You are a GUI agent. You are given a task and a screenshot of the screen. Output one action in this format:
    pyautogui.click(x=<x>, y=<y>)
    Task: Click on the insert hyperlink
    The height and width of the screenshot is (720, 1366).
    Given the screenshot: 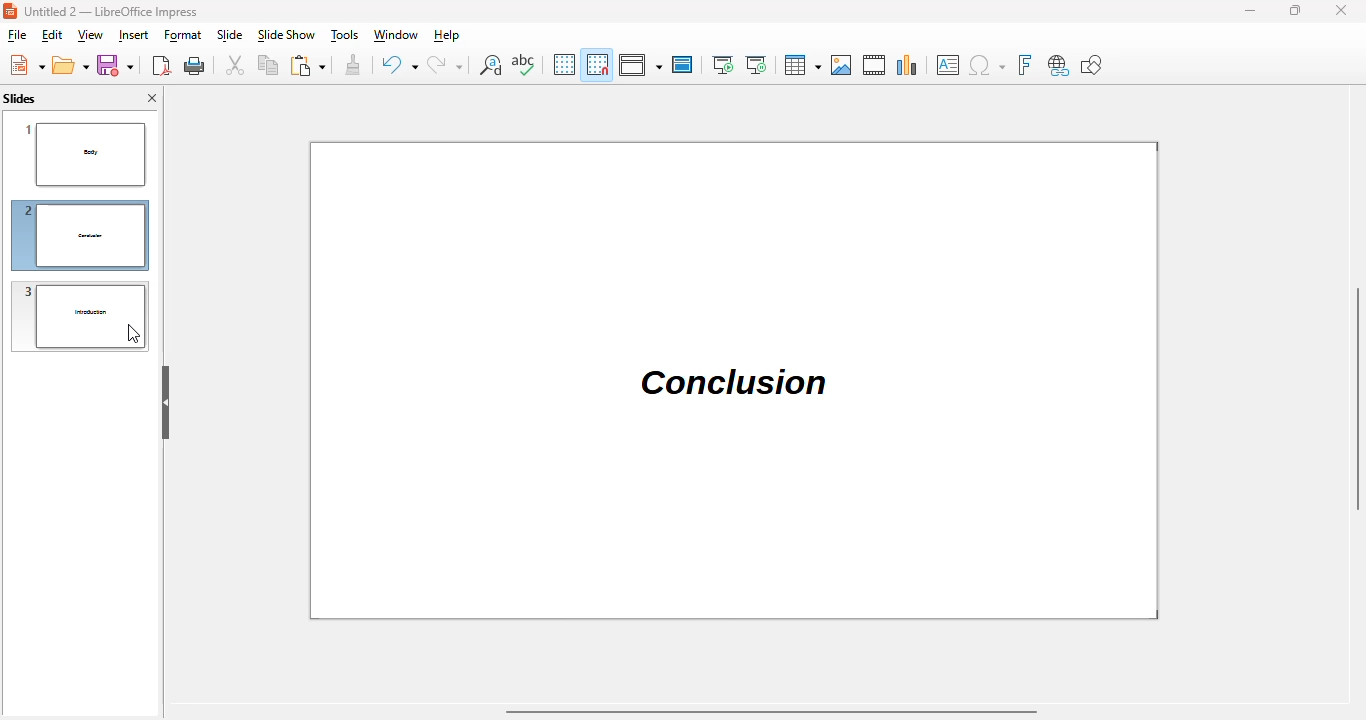 What is the action you would take?
    pyautogui.click(x=1058, y=65)
    